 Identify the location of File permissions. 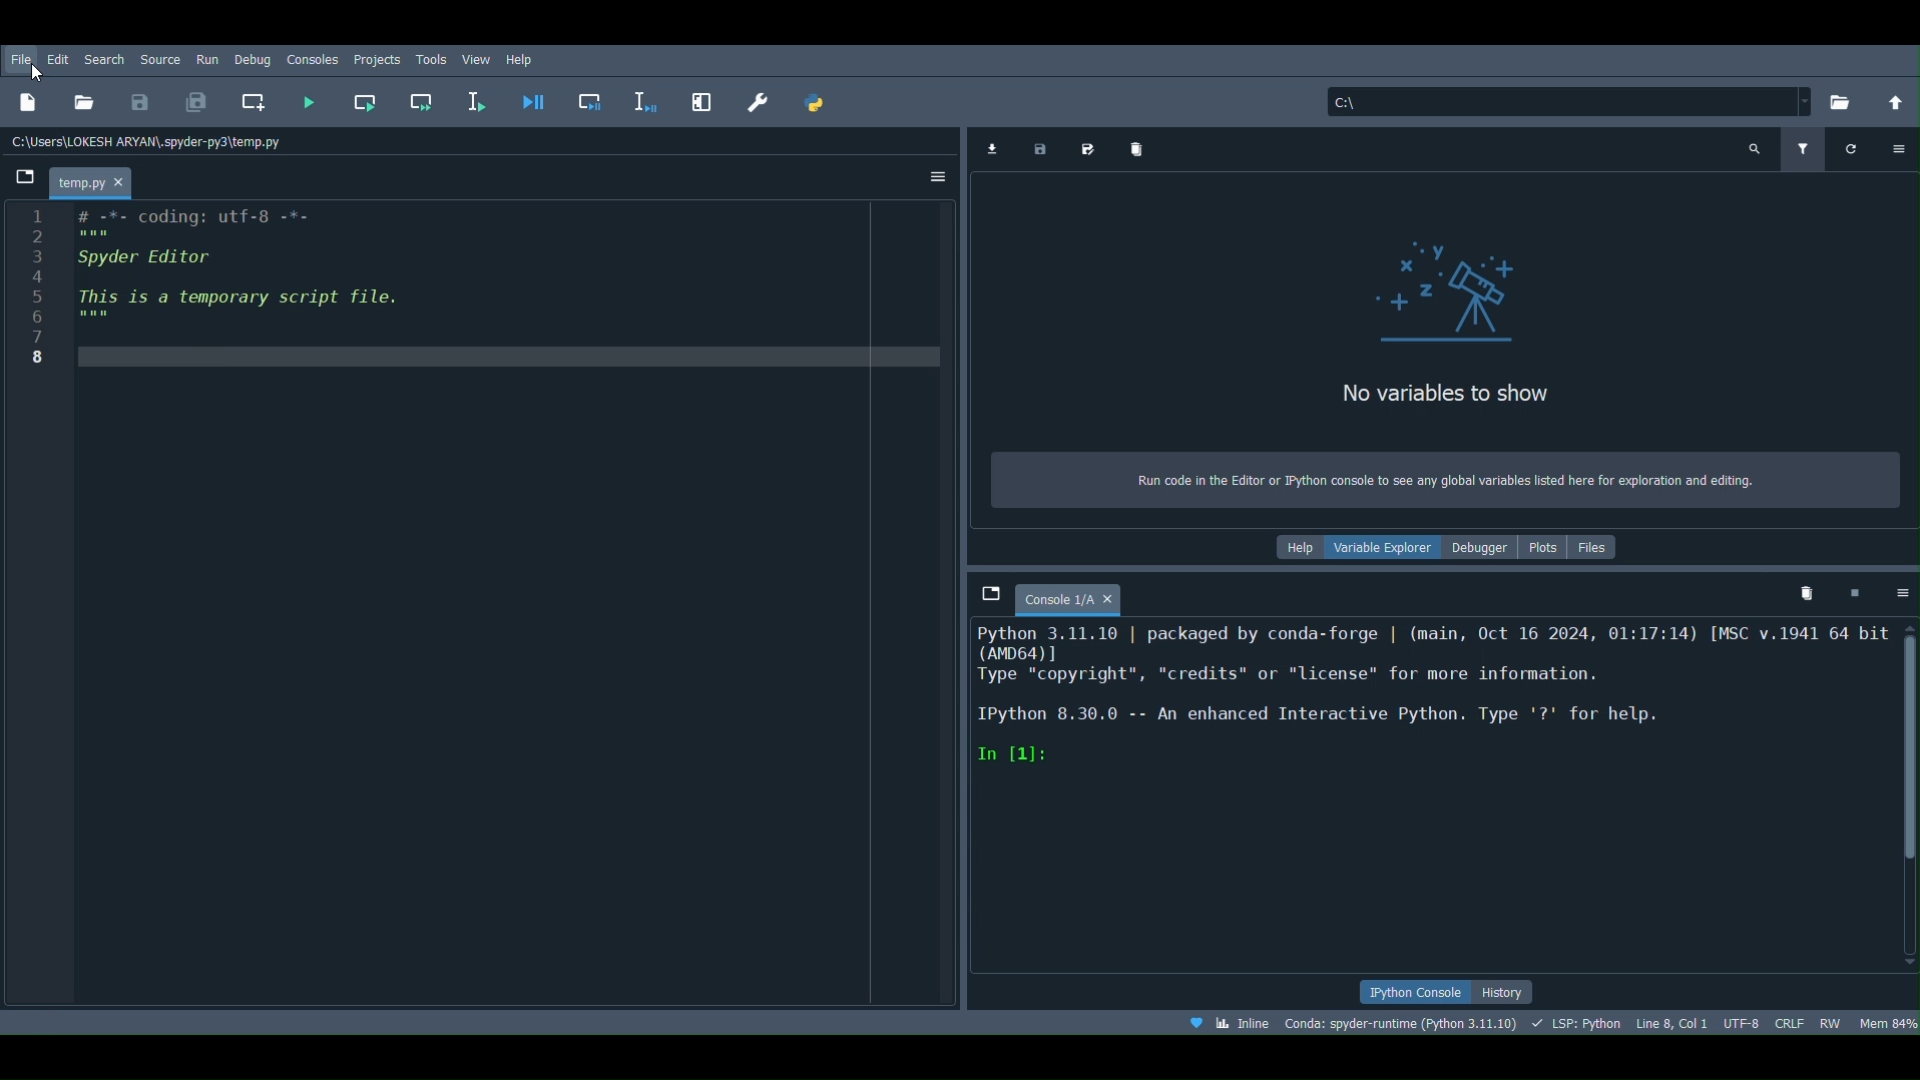
(1832, 1020).